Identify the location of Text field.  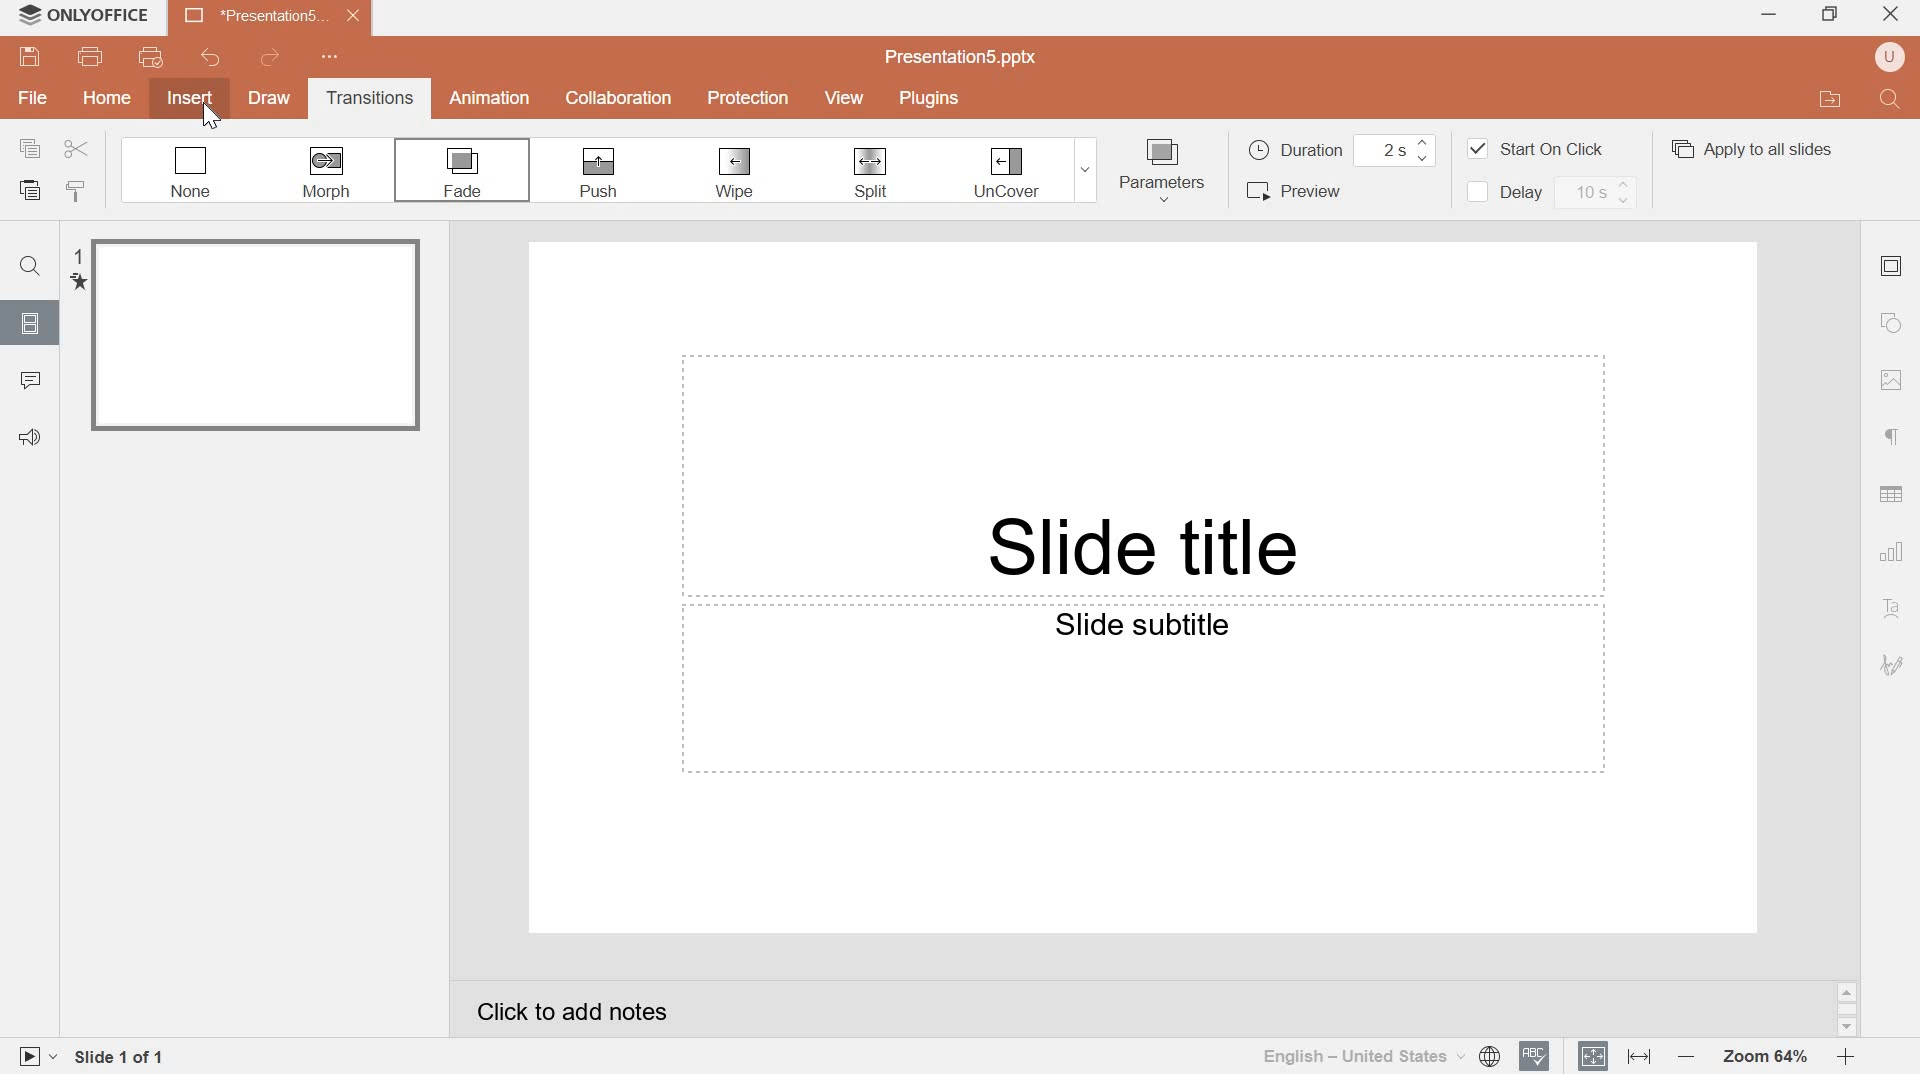
(1142, 475).